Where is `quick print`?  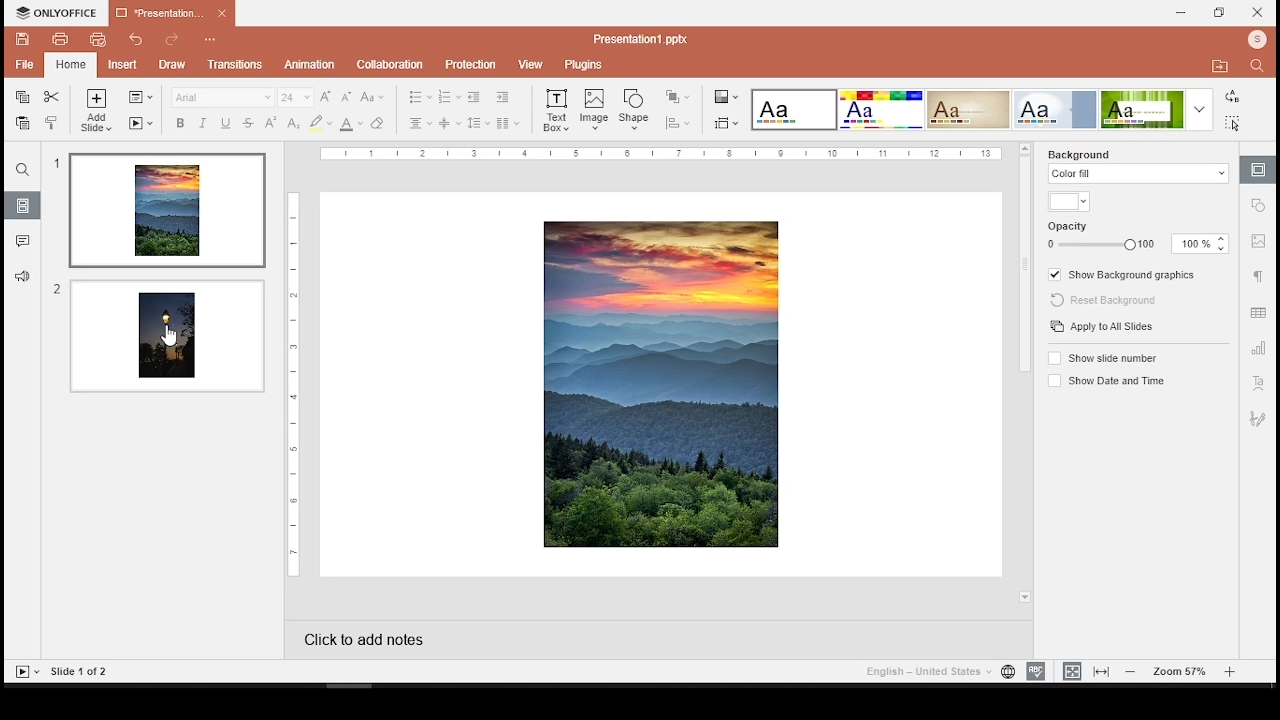 quick print is located at coordinates (69, 64).